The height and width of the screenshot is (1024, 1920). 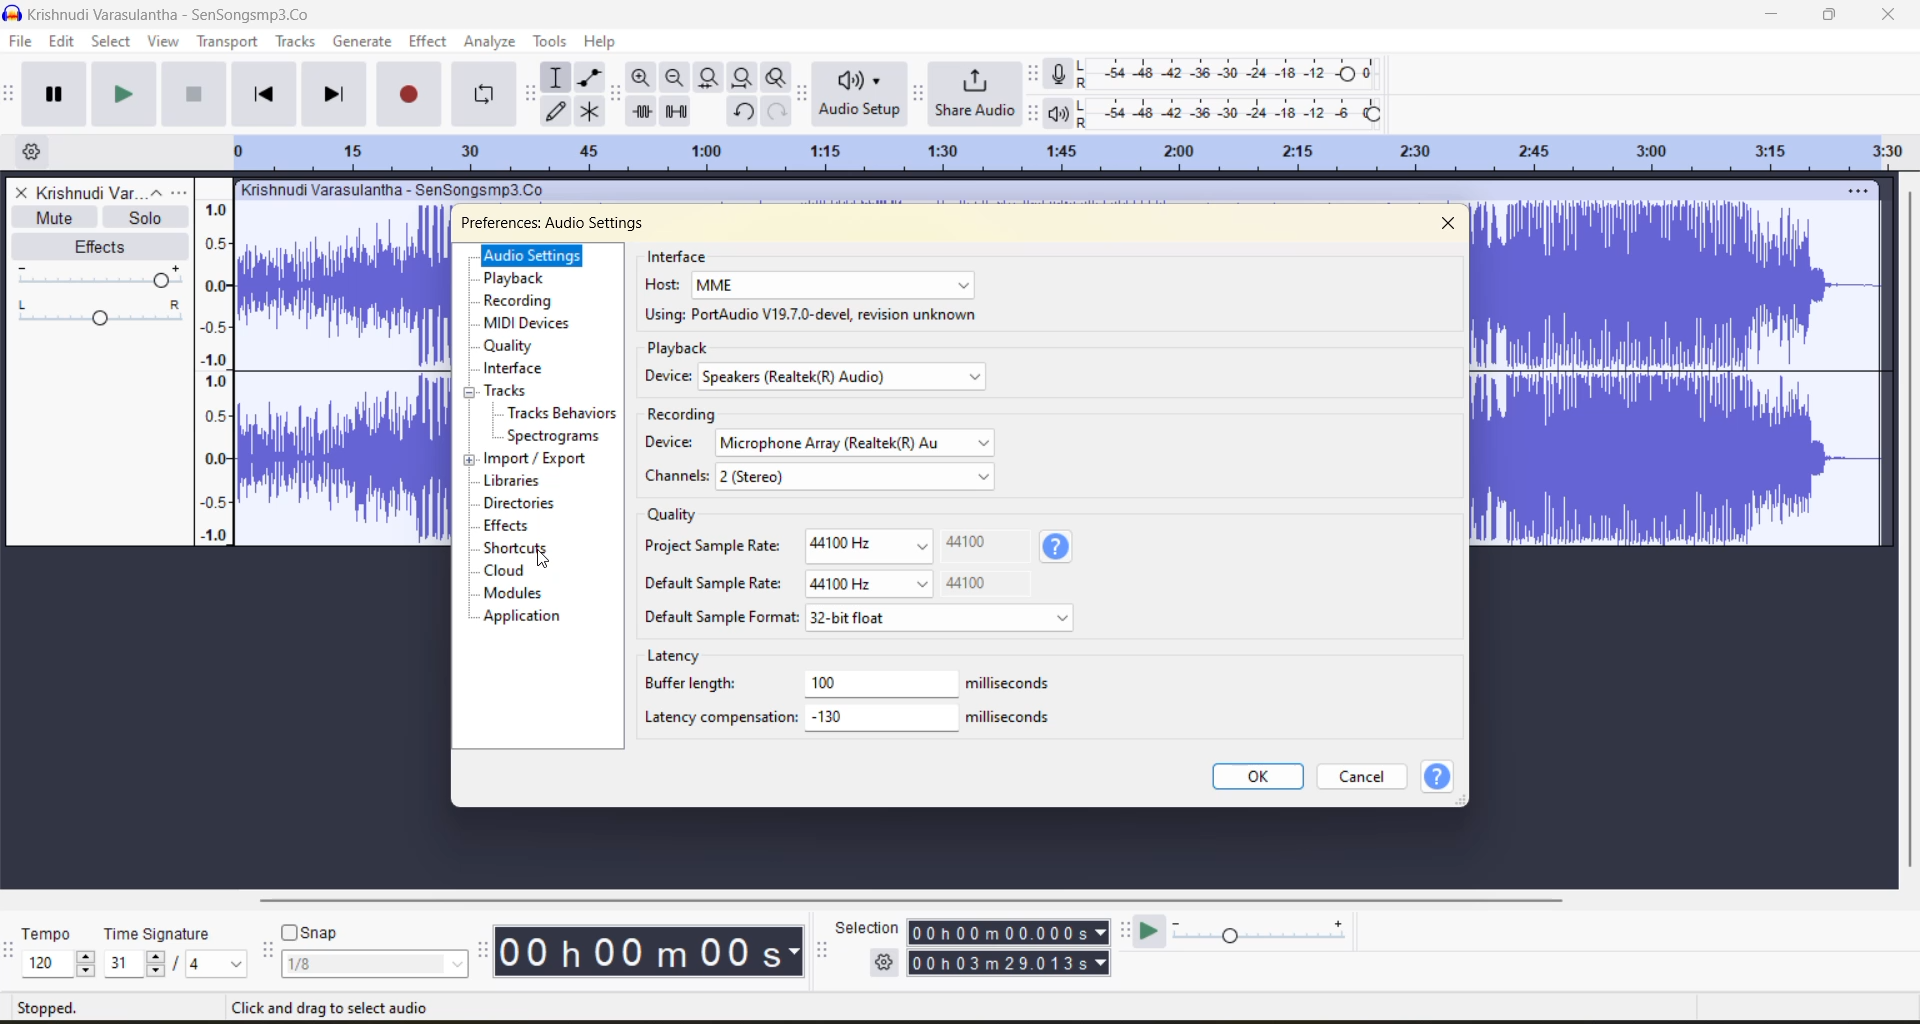 What do you see at coordinates (525, 527) in the screenshot?
I see `effects` at bounding box center [525, 527].